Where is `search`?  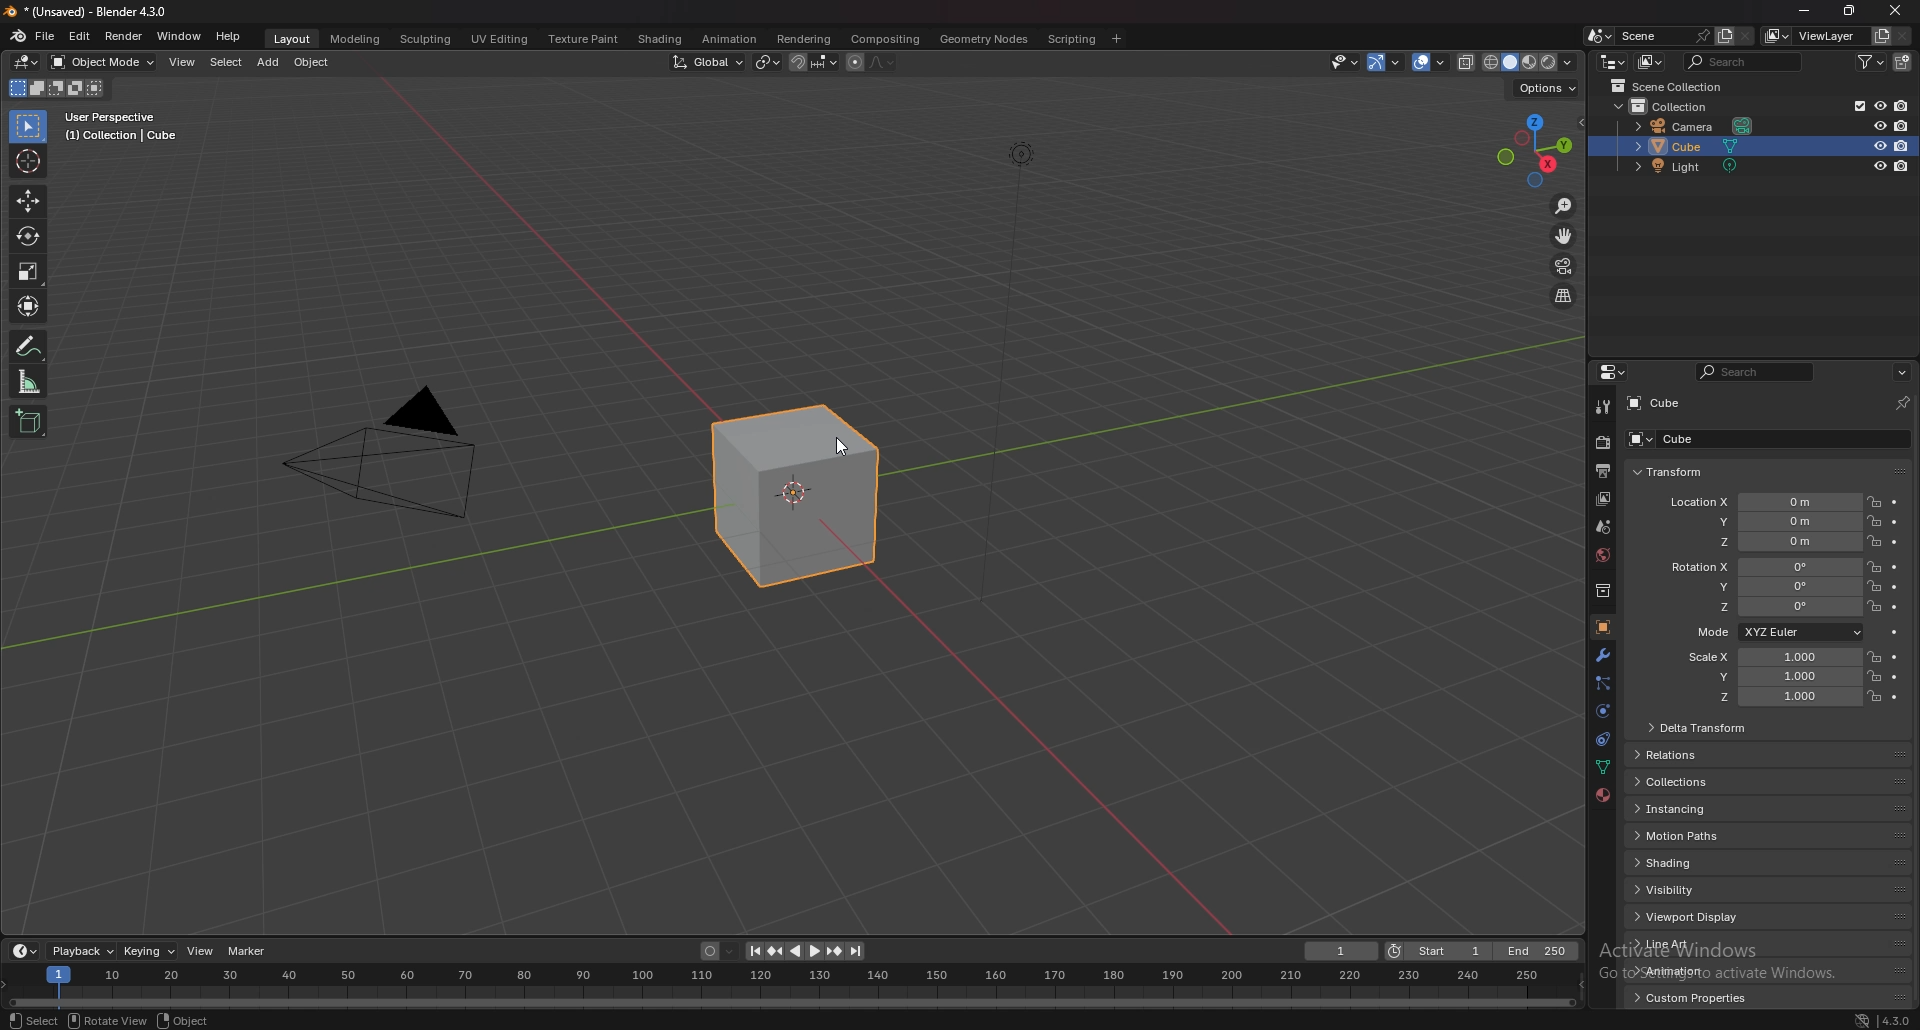
search is located at coordinates (1758, 372).